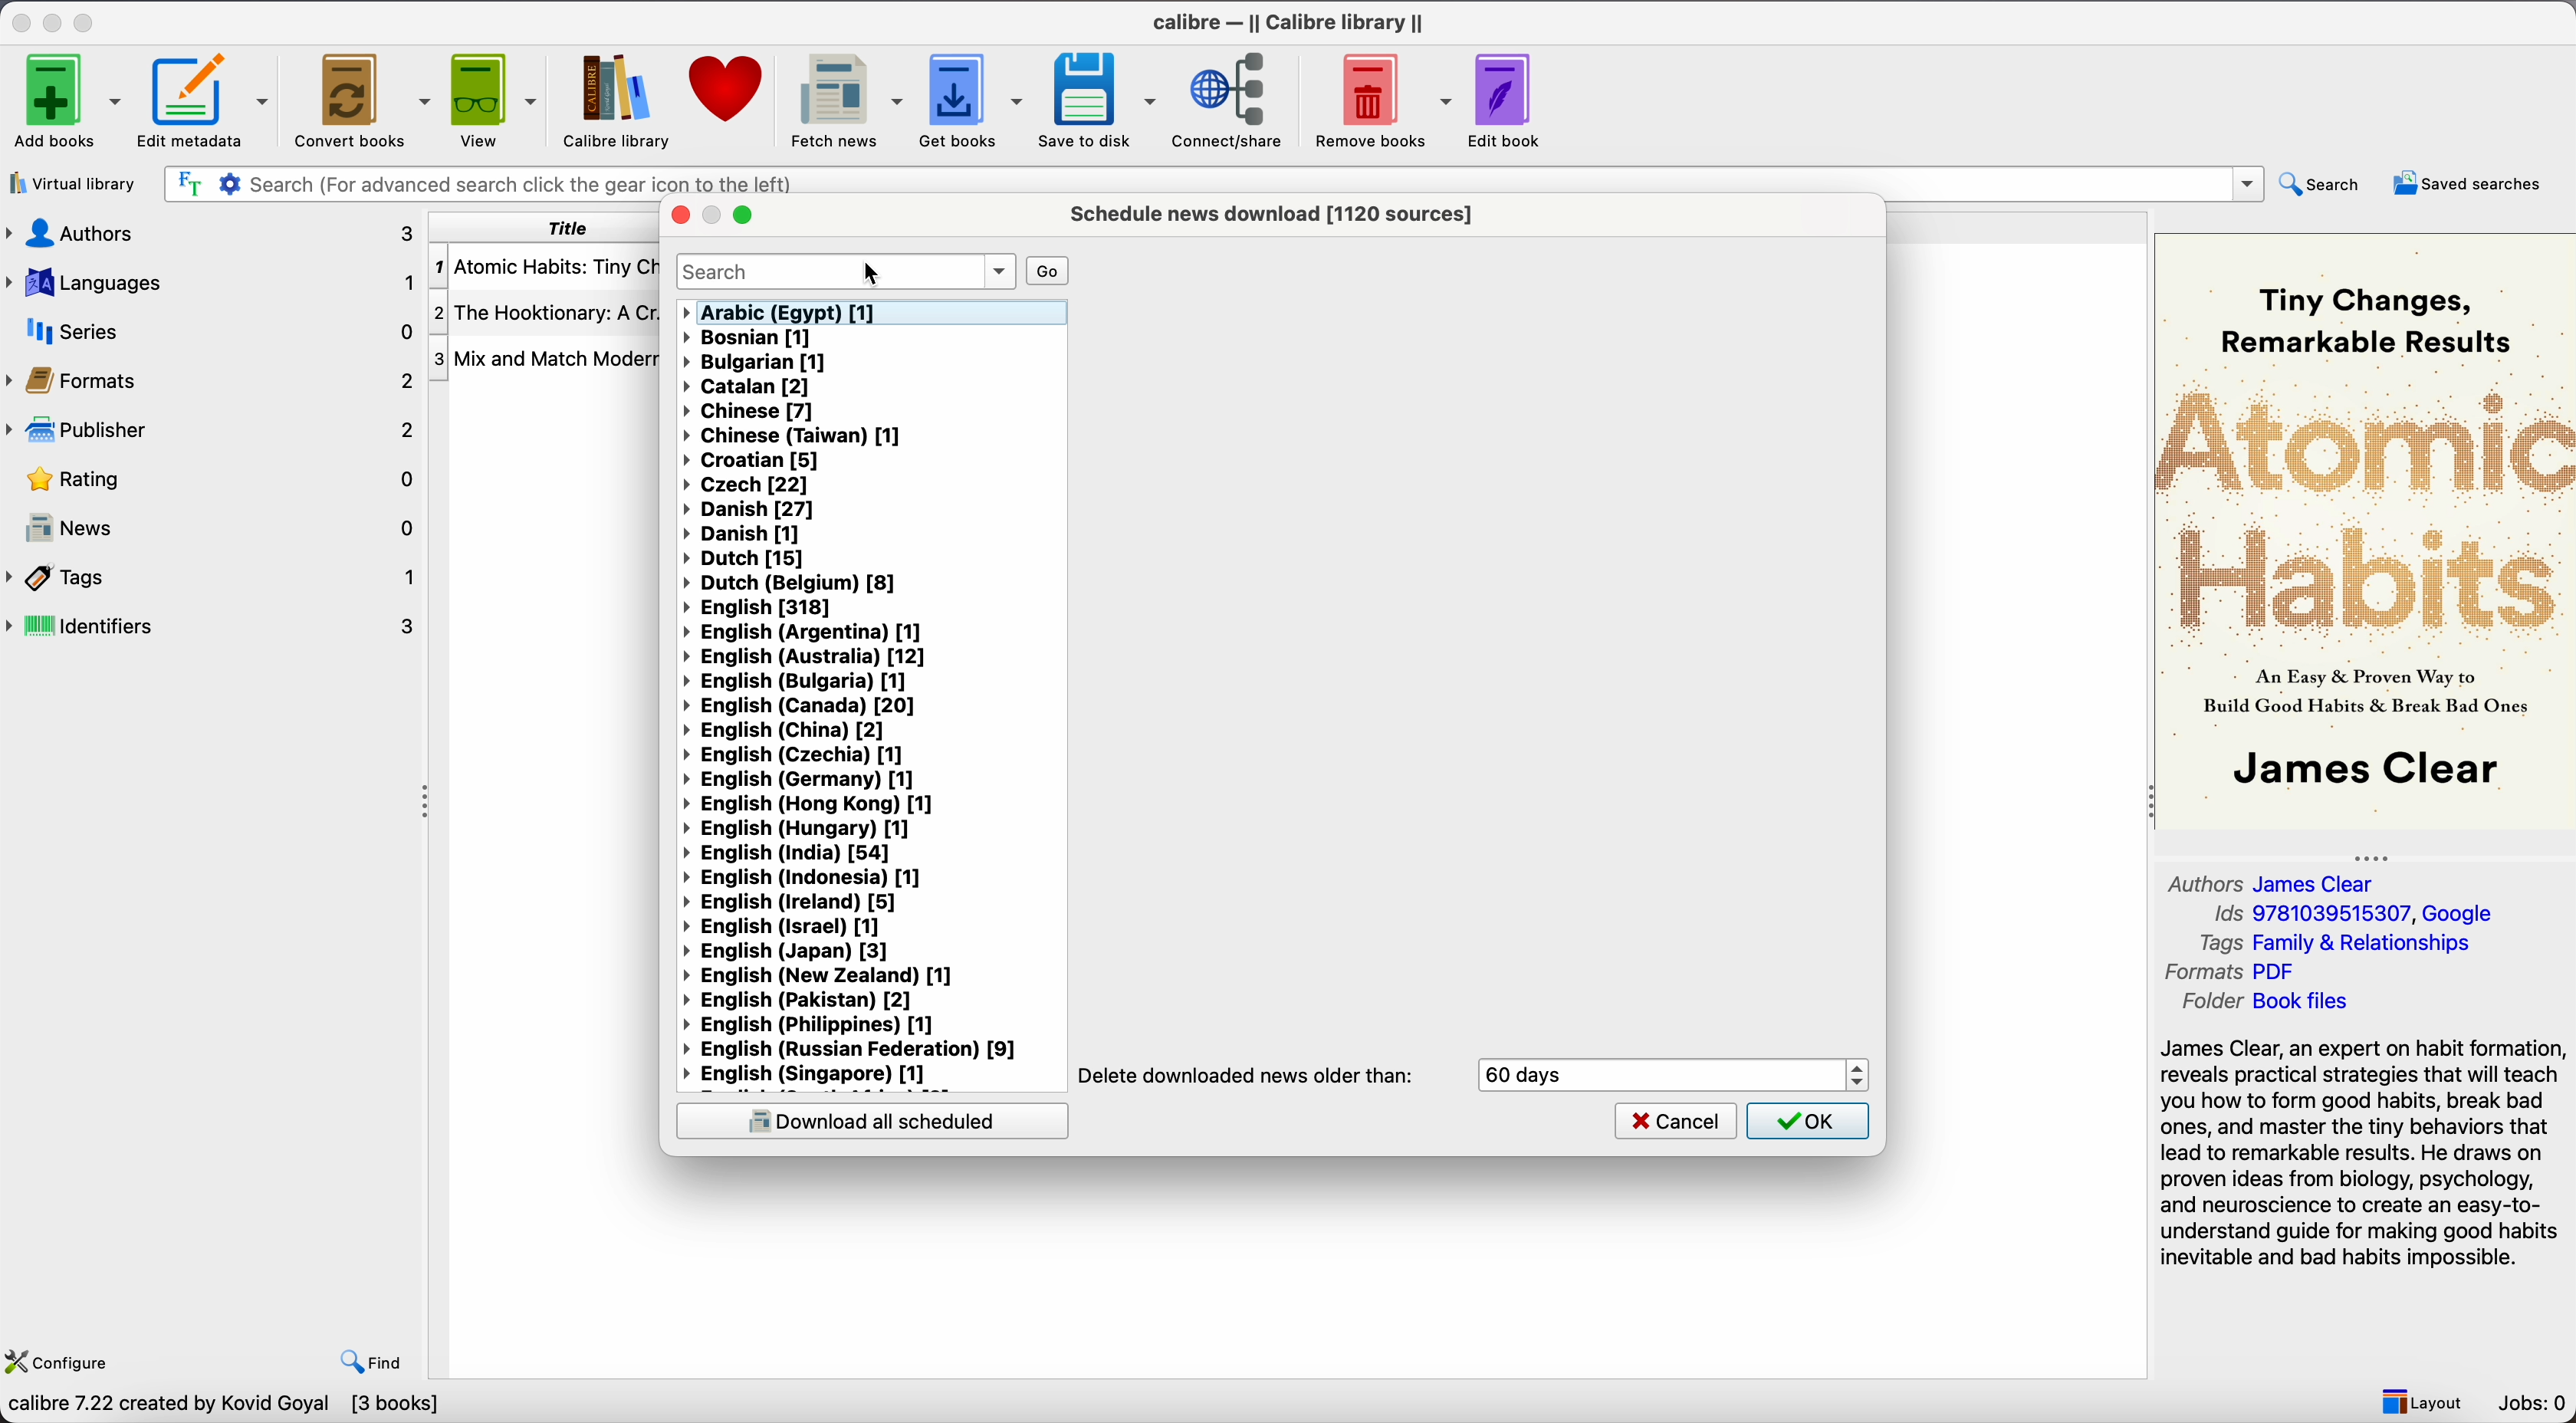  I want to click on English (Czechia) [1], so click(794, 756).